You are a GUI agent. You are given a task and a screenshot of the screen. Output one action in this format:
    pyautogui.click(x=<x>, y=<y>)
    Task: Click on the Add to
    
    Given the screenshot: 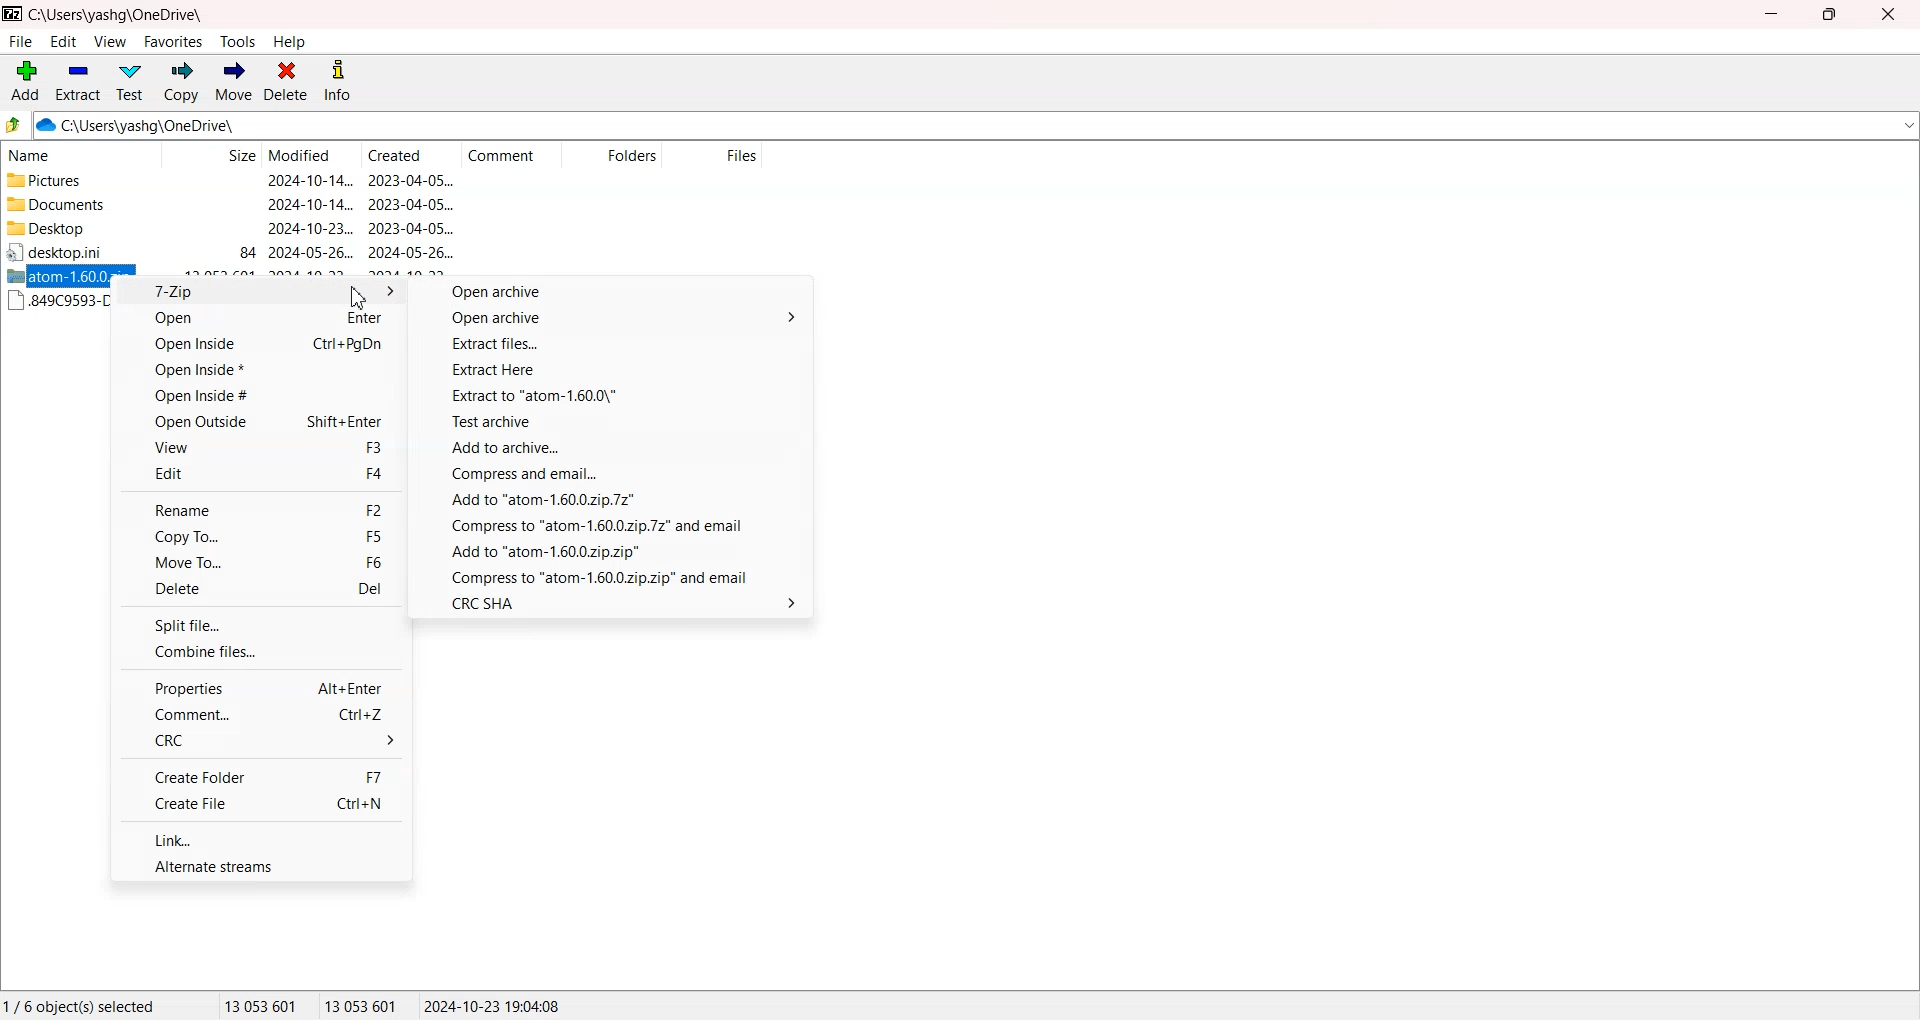 What is the action you would take?
    pyautogui.click(x=614, y=552)
    